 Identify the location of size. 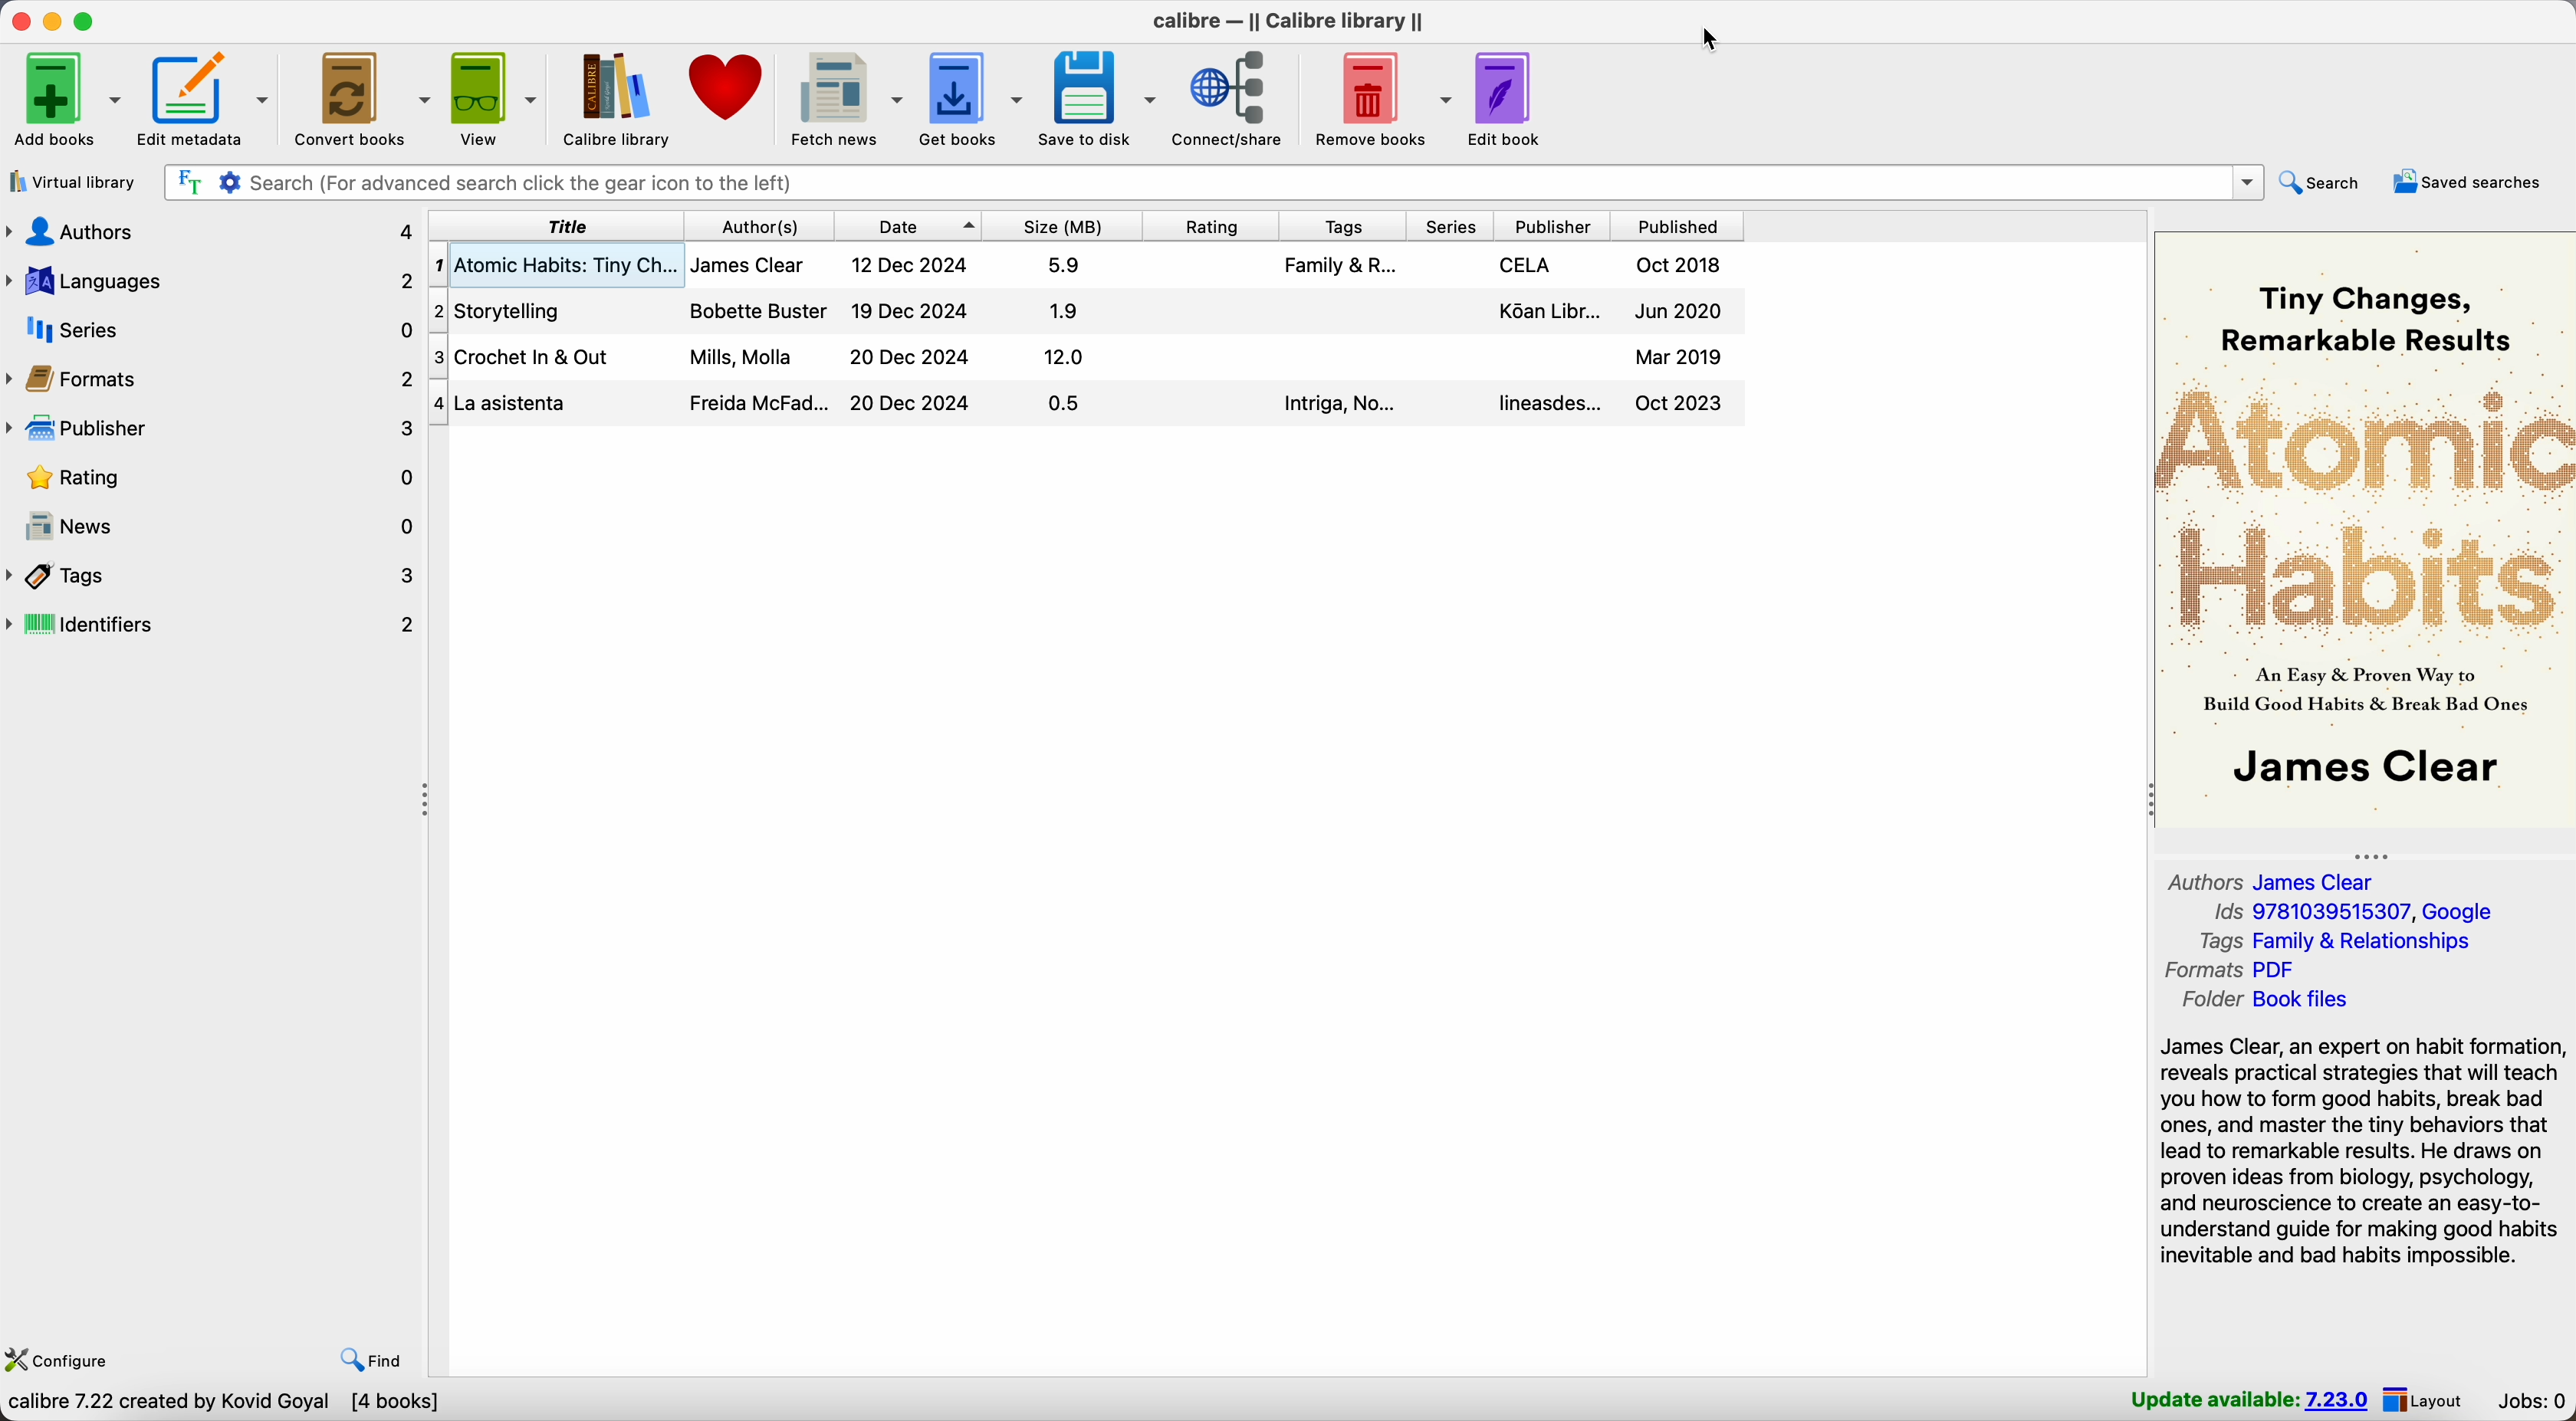
(1062, 224).